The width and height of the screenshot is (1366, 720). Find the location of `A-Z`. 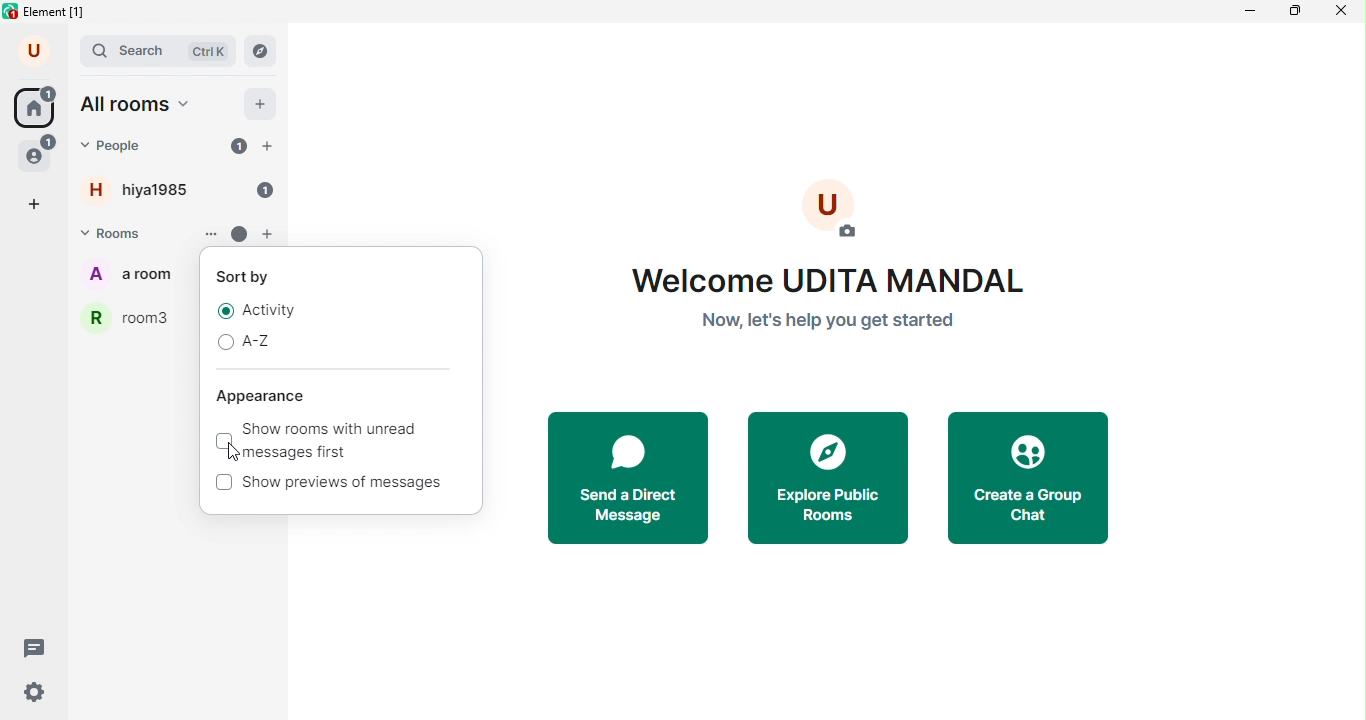

A-Z is located at coordinates (254, 343).